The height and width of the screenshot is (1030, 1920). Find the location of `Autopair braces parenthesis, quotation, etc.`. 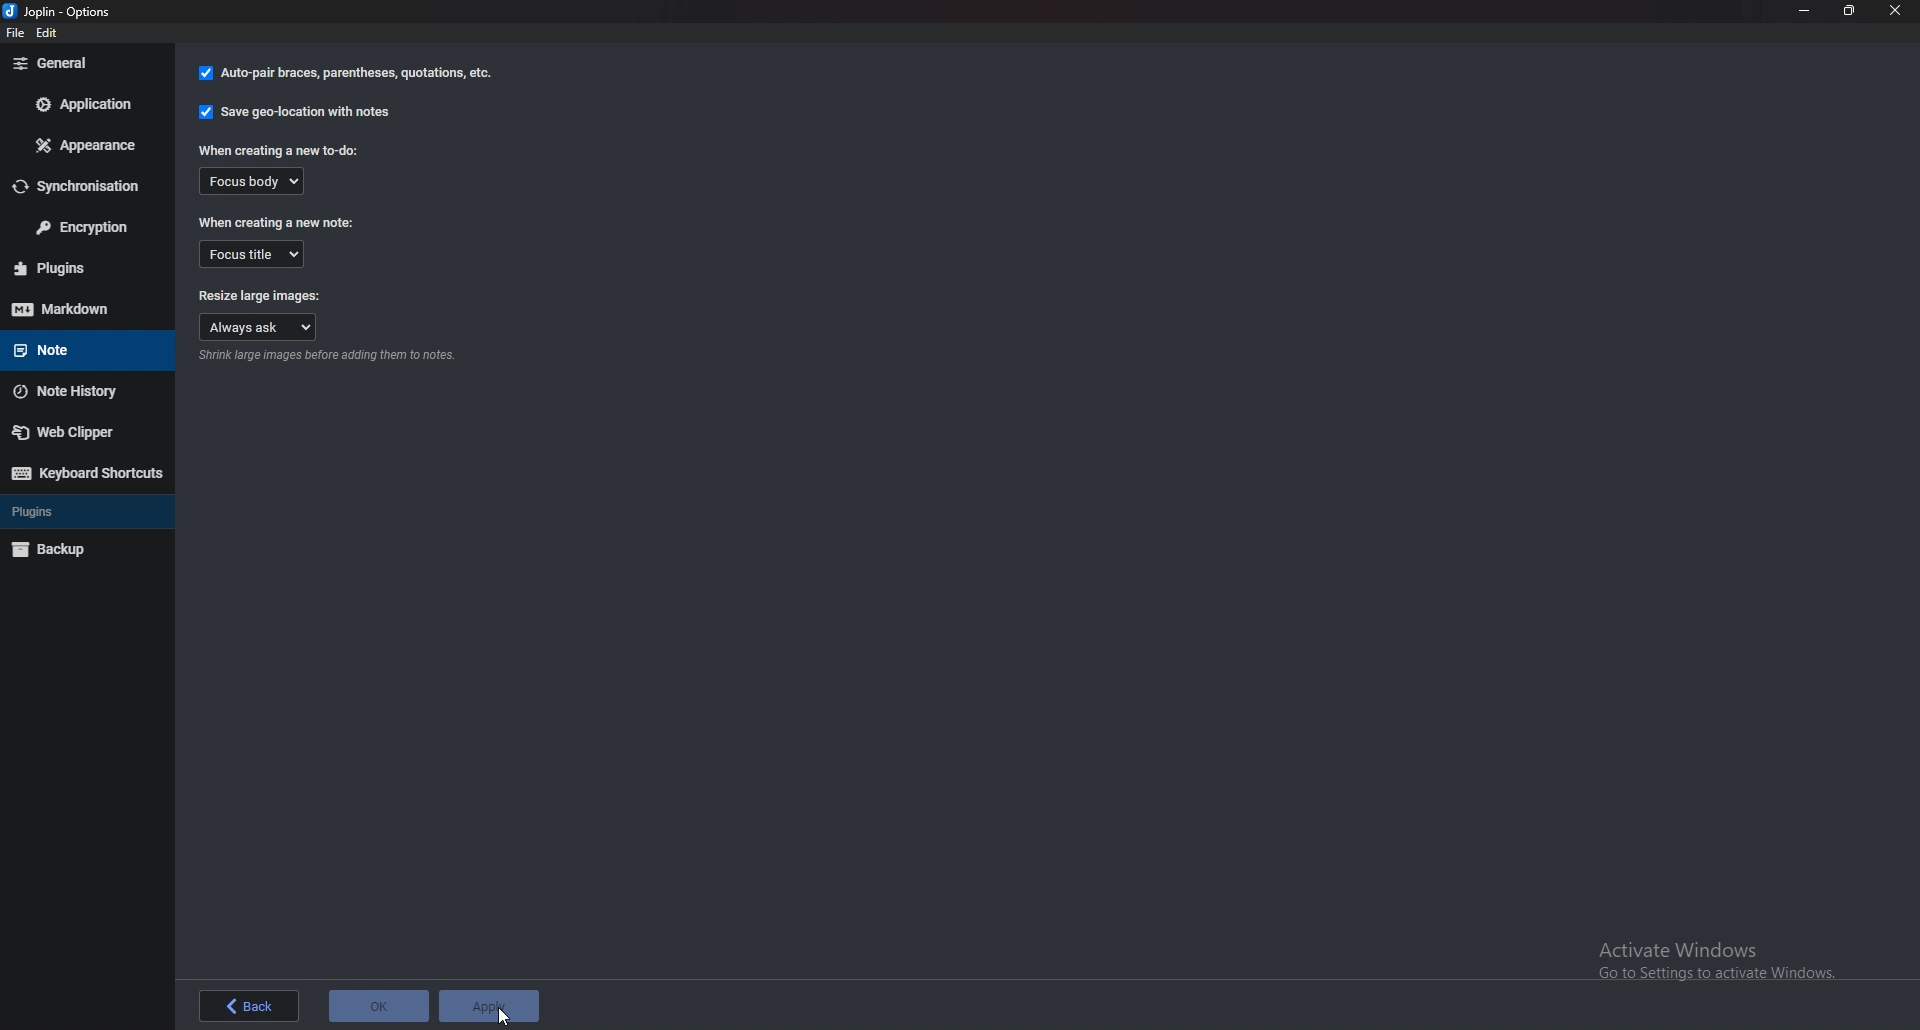

Autopair braces parenthesis, quotation, etc. is located at coordinates (346, 73).